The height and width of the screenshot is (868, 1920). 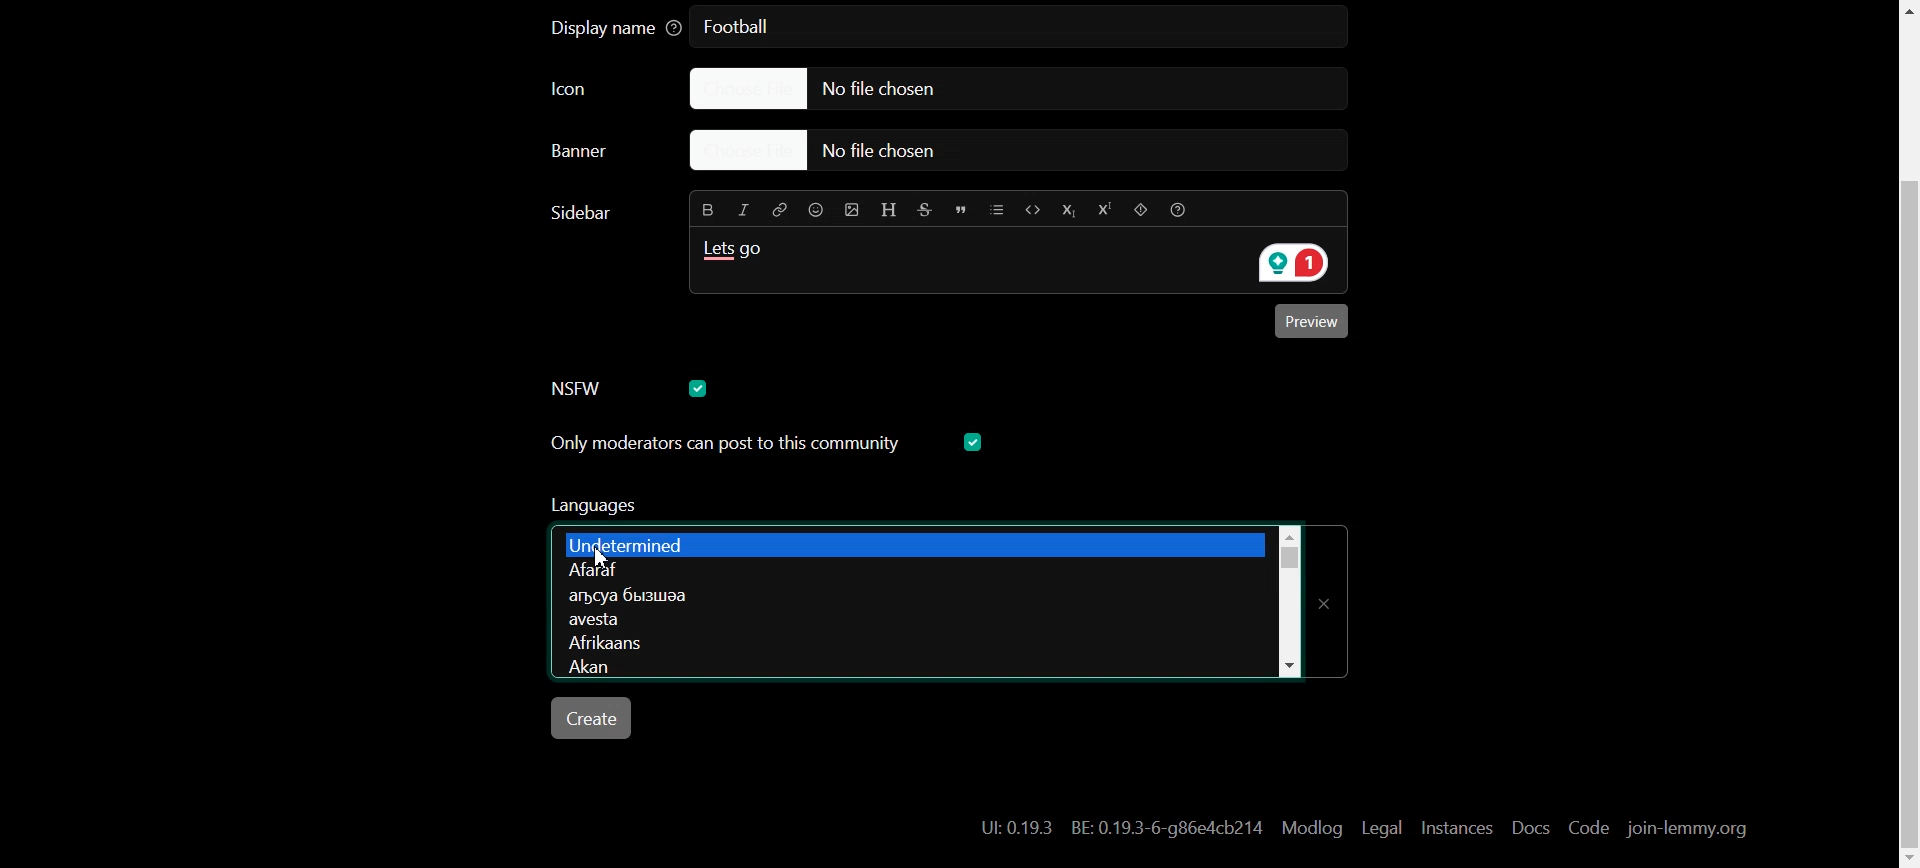 What do you see at coordinates (904, 622) in the screenshot?
I see `Language` at bounding box center [904, 622].